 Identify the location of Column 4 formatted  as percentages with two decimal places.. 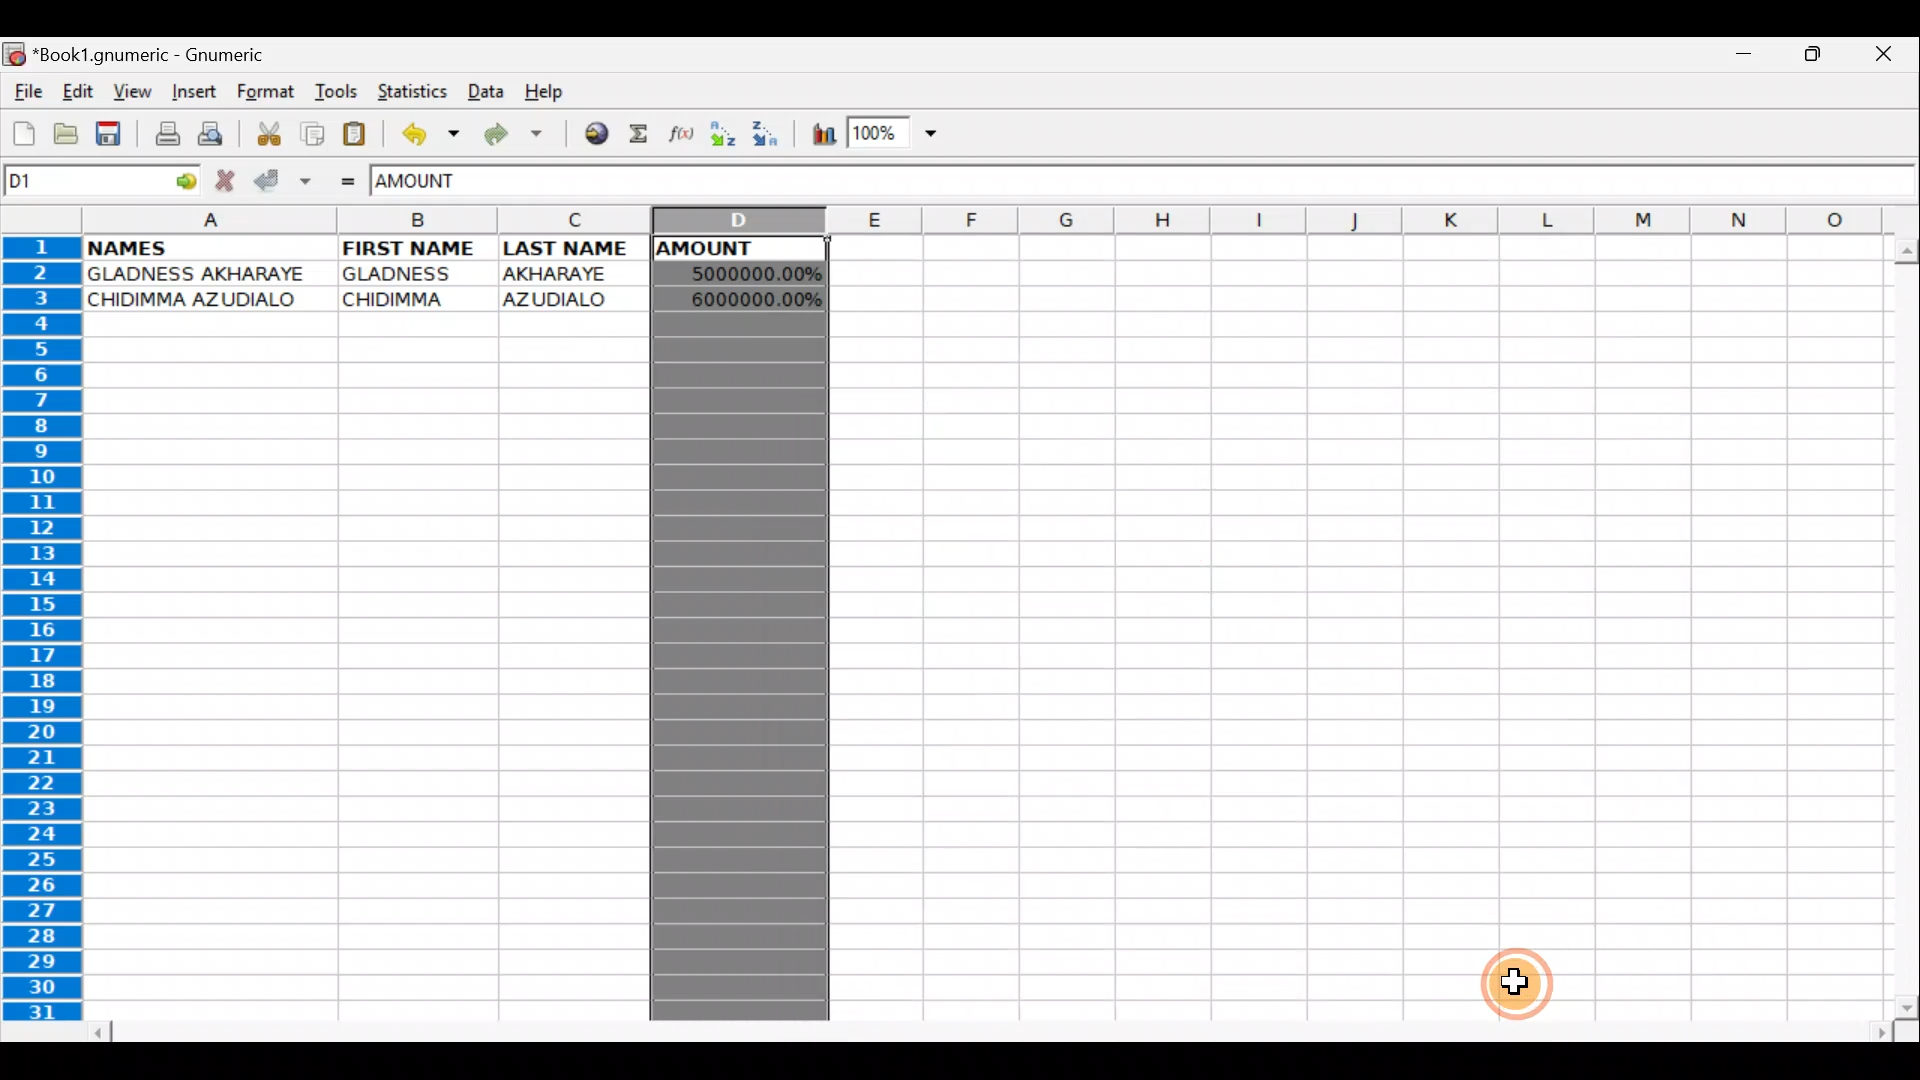
(744, 663).